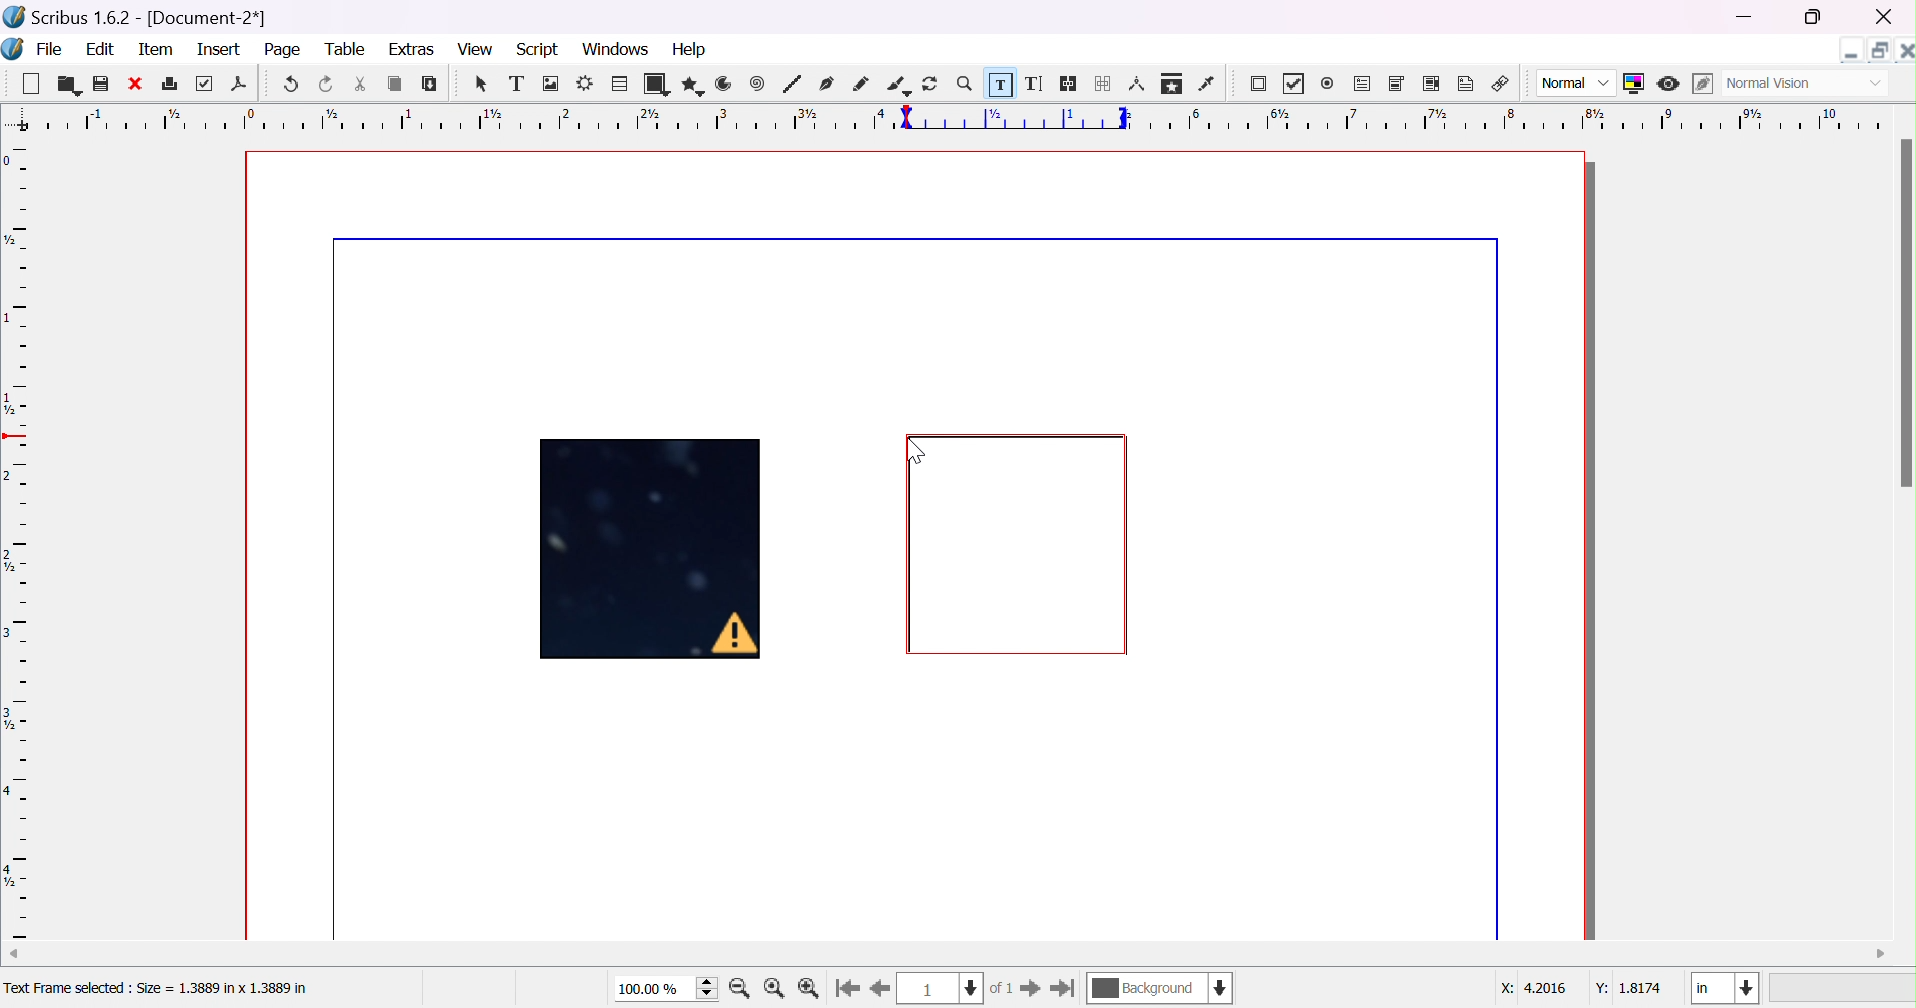 The width and height of the screenshot is (1916, 1008). What do you see at coordinates (776, 989) in the screenshot?
I see `zoom to 100%` at bounding box center [776, 989].